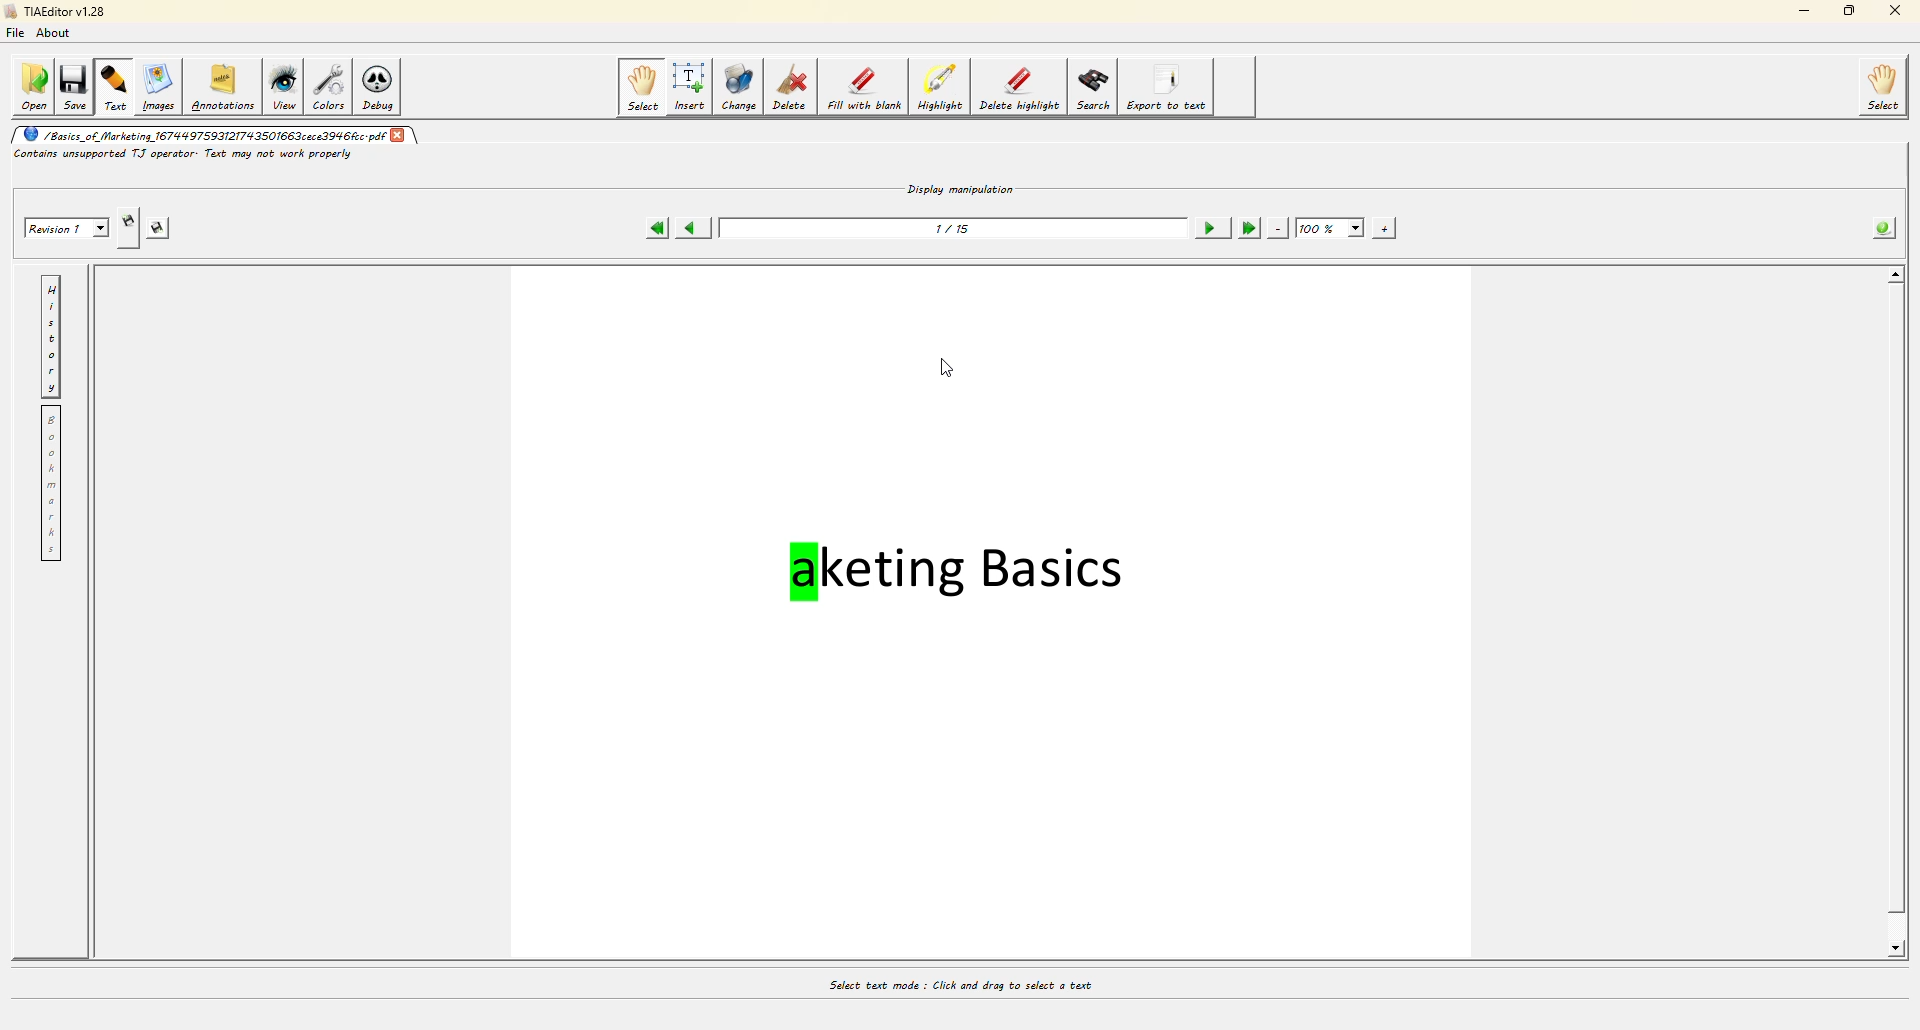 The height and width of the screenshot is (1030, 1920). I want to click on zoom out, so click(1274, 228).